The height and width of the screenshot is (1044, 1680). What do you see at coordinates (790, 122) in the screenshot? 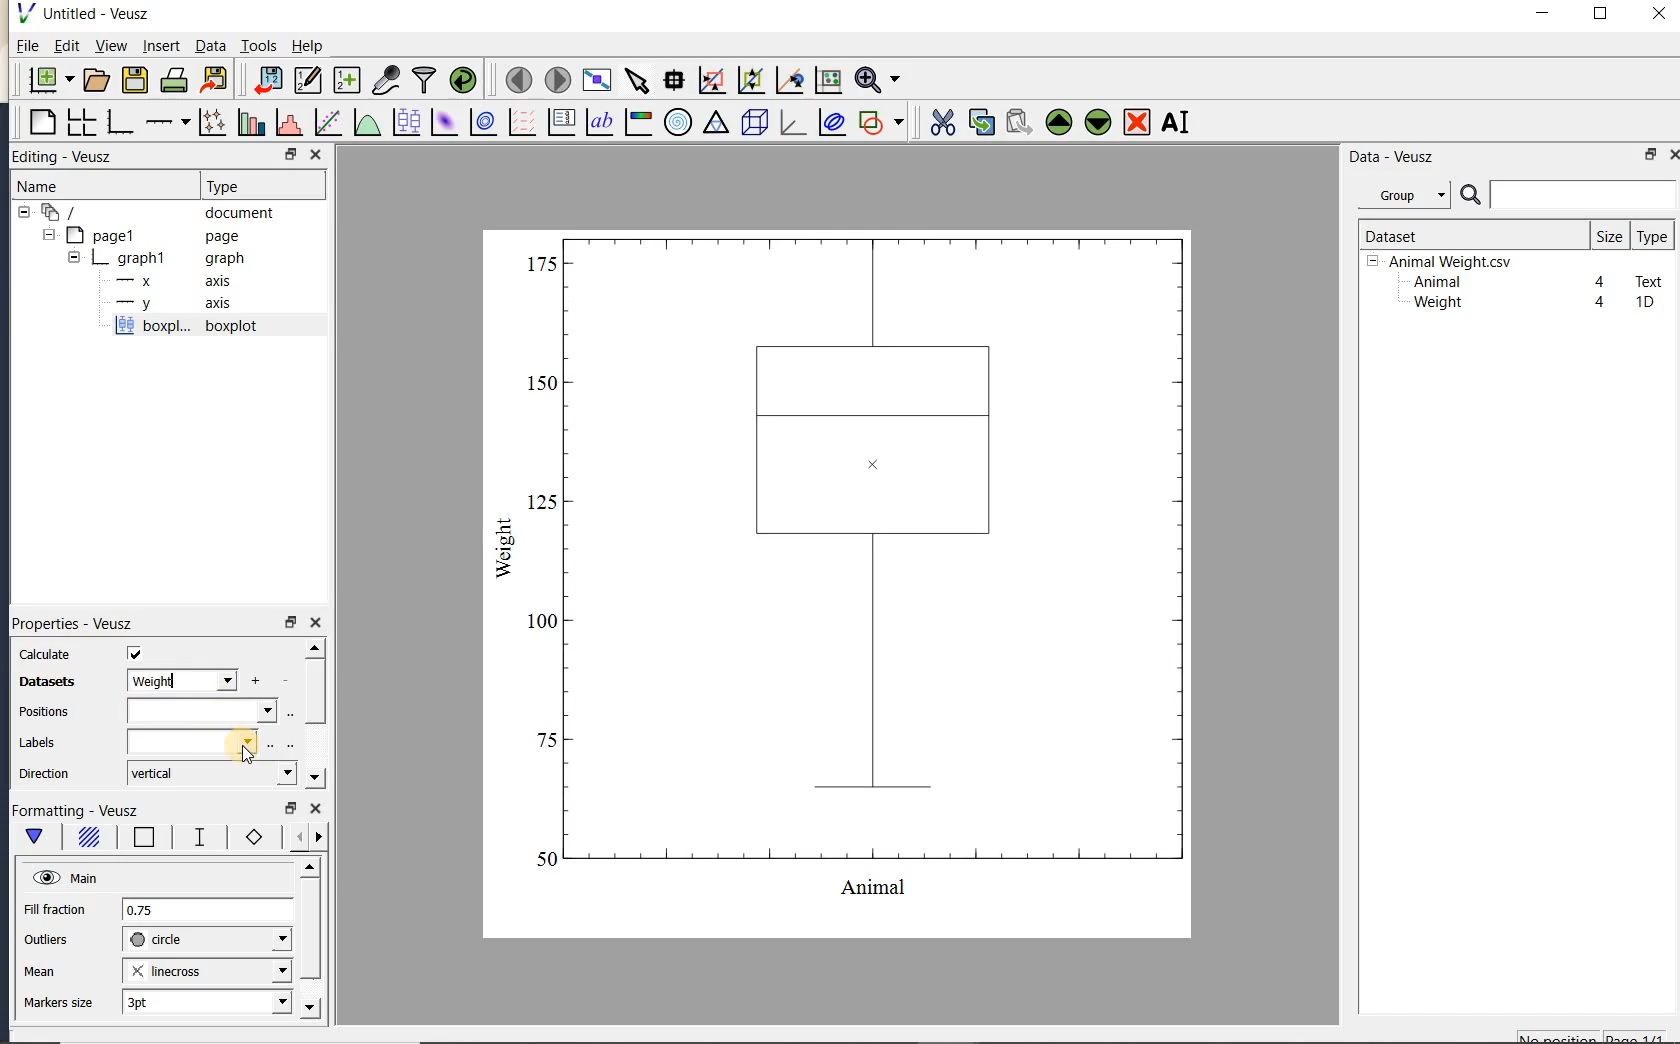
I see `3d graph` at bounding box center [790, 122].